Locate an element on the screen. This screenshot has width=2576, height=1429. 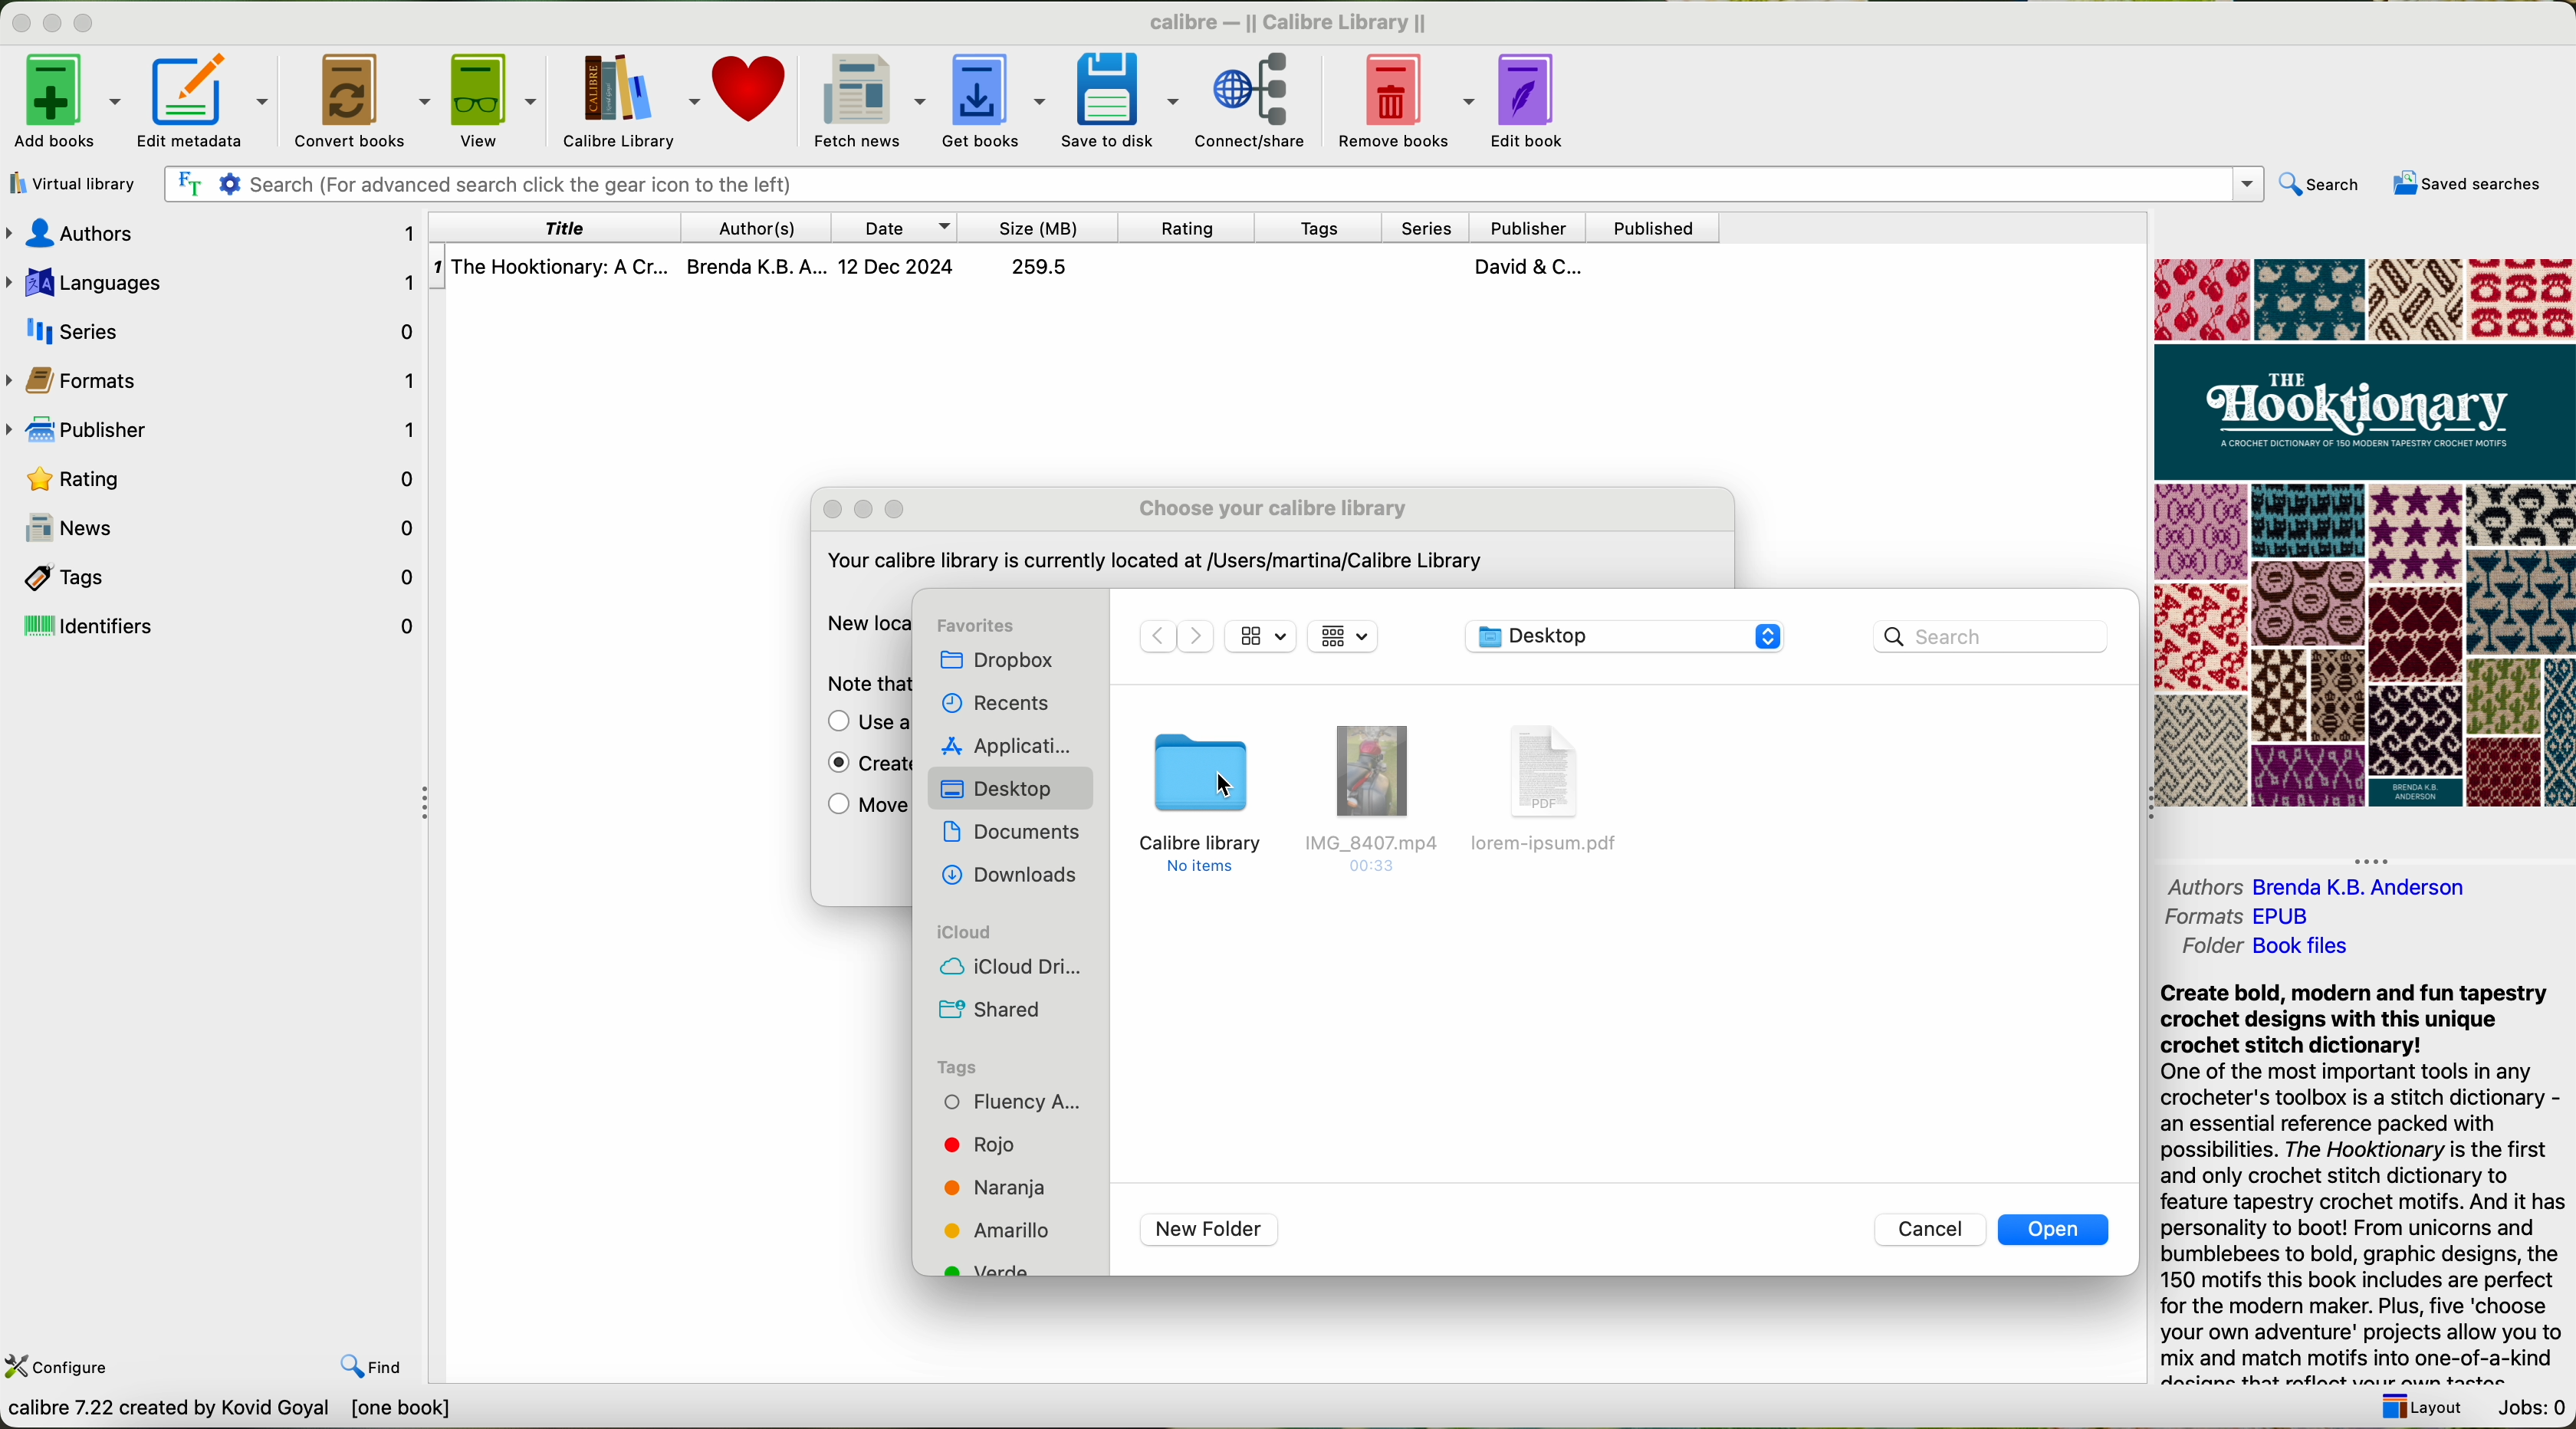
close program is located at coordinates (19, 22).